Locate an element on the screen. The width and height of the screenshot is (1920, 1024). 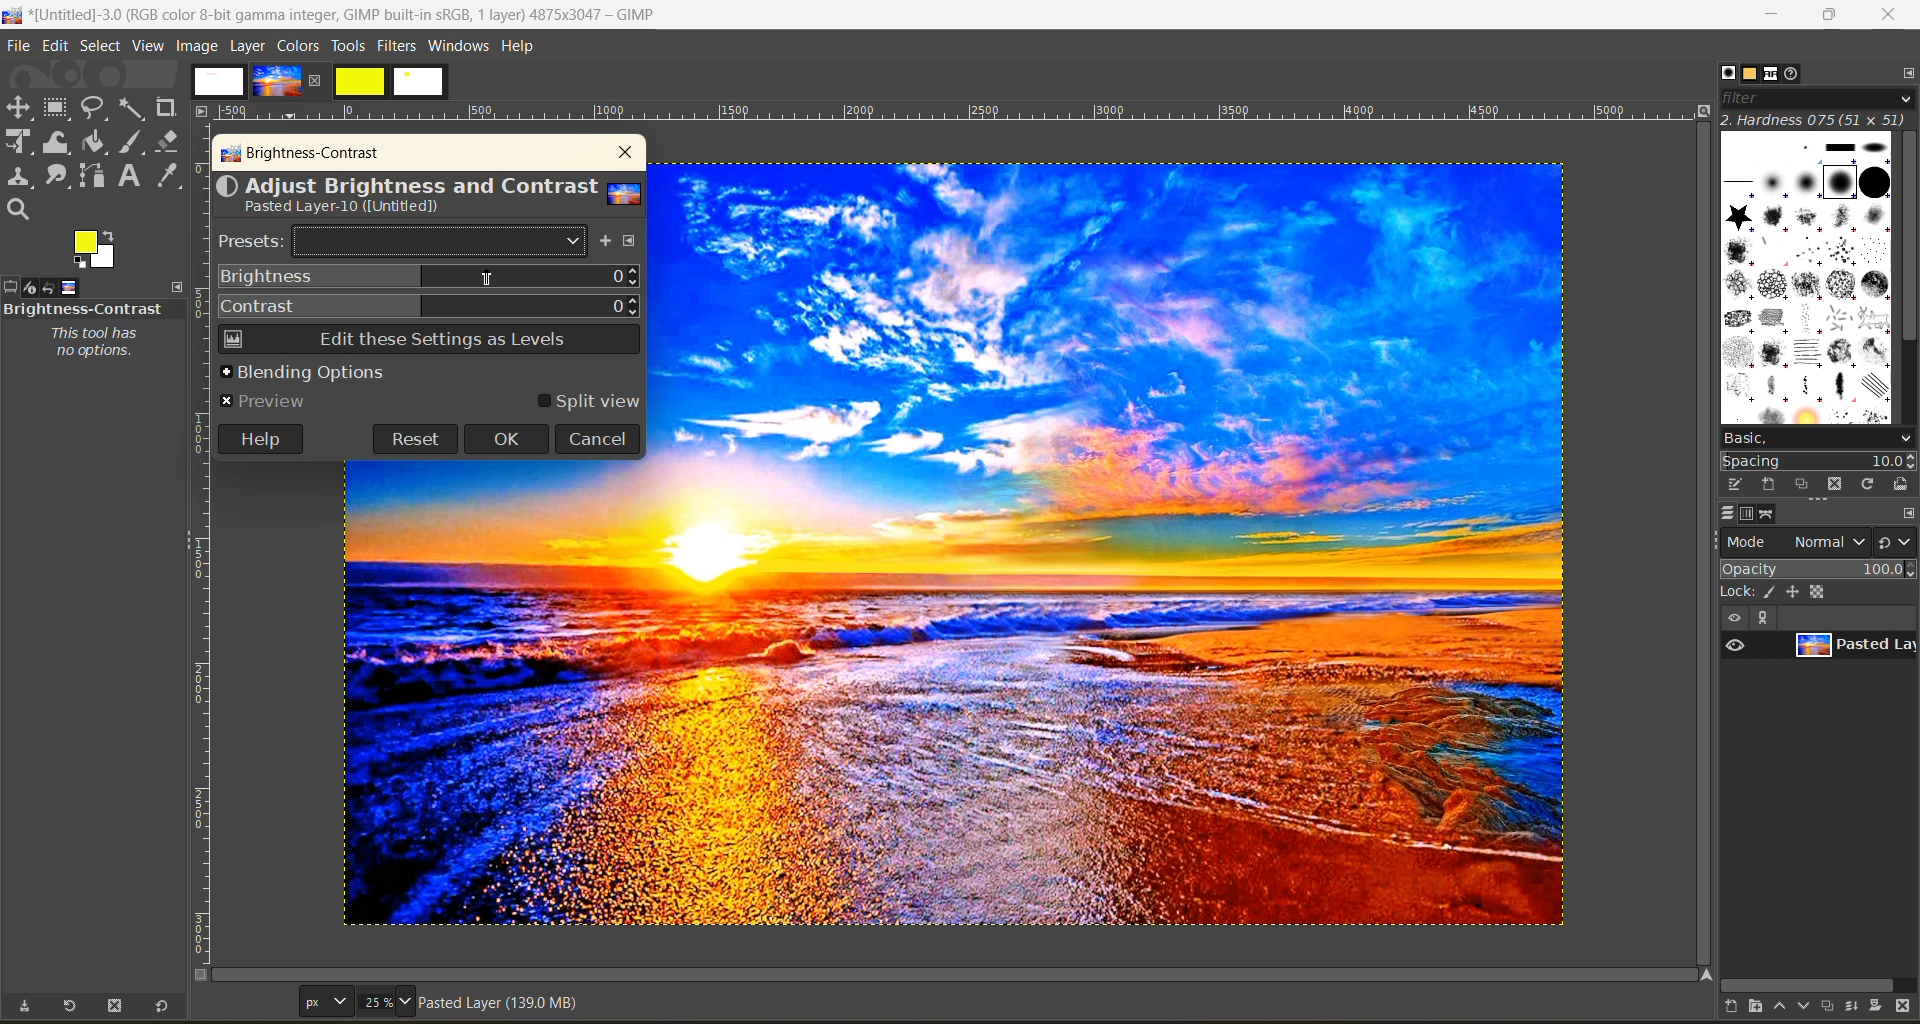
brushes is located at coordinates (1807, 278).